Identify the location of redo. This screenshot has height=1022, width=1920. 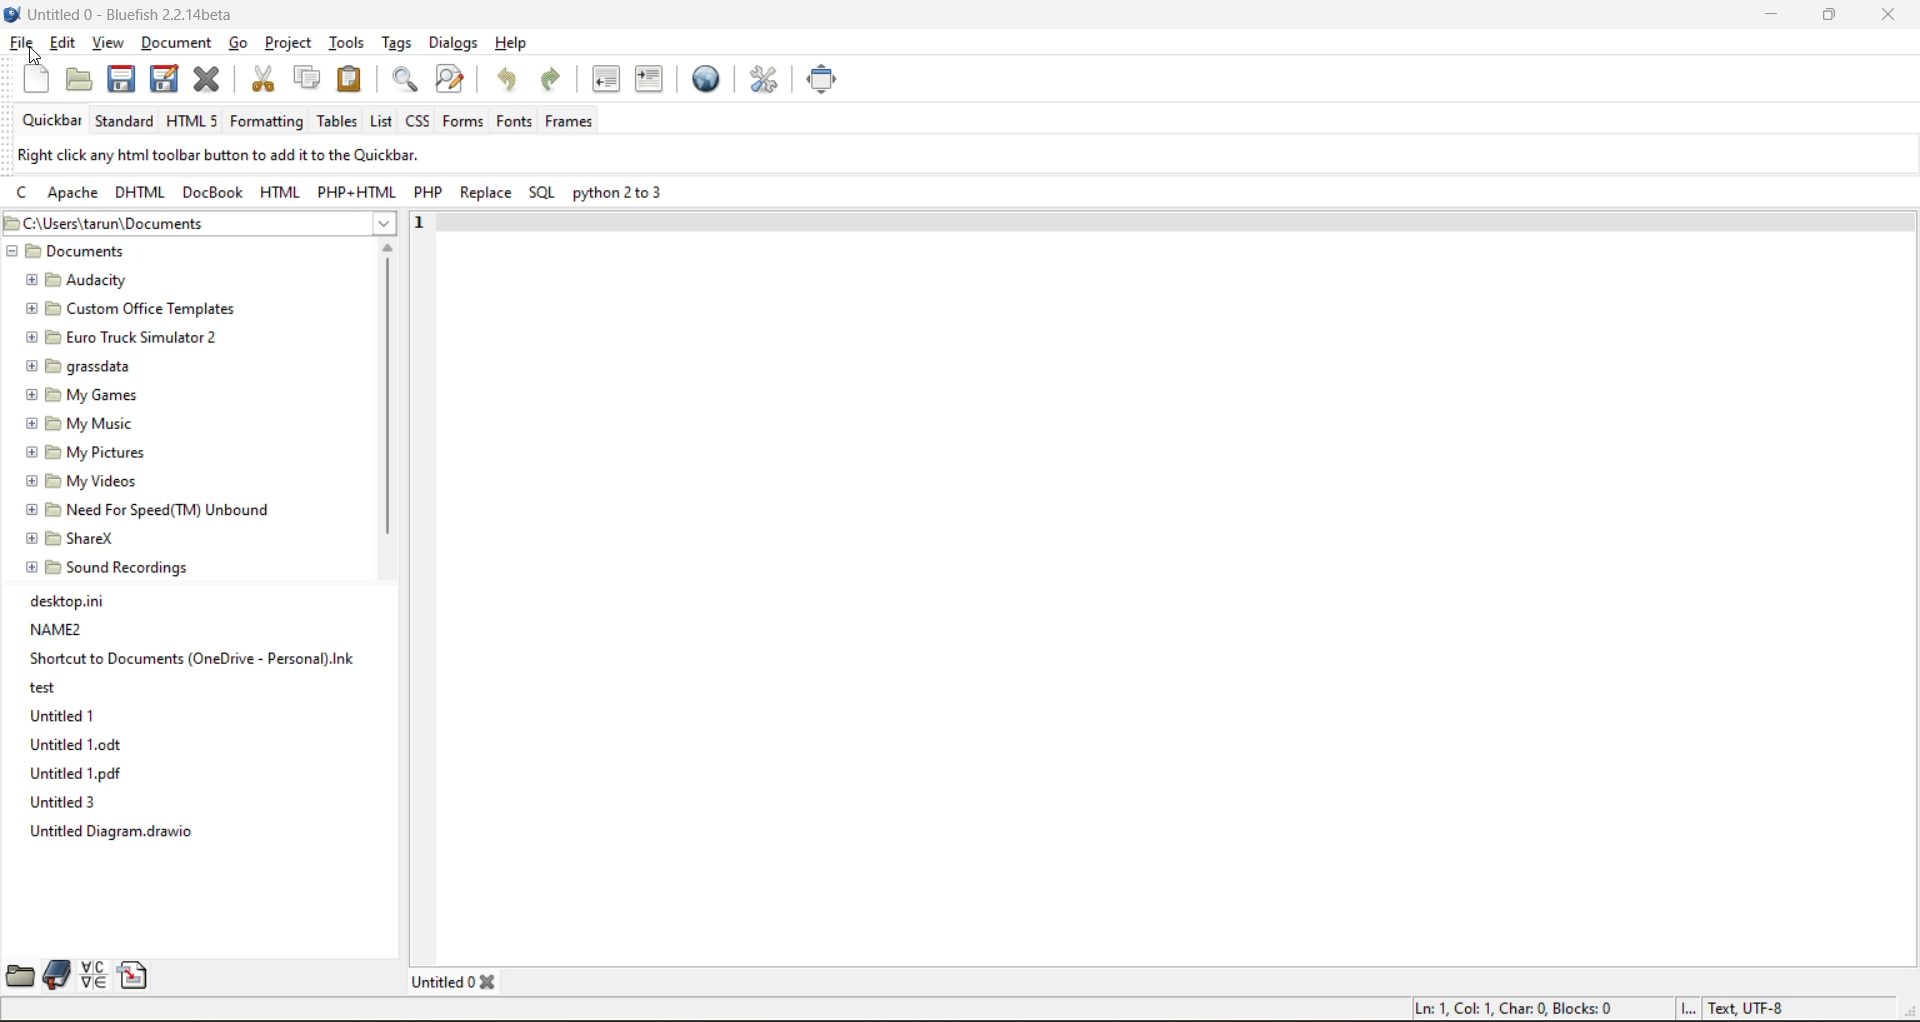
(561, 85).